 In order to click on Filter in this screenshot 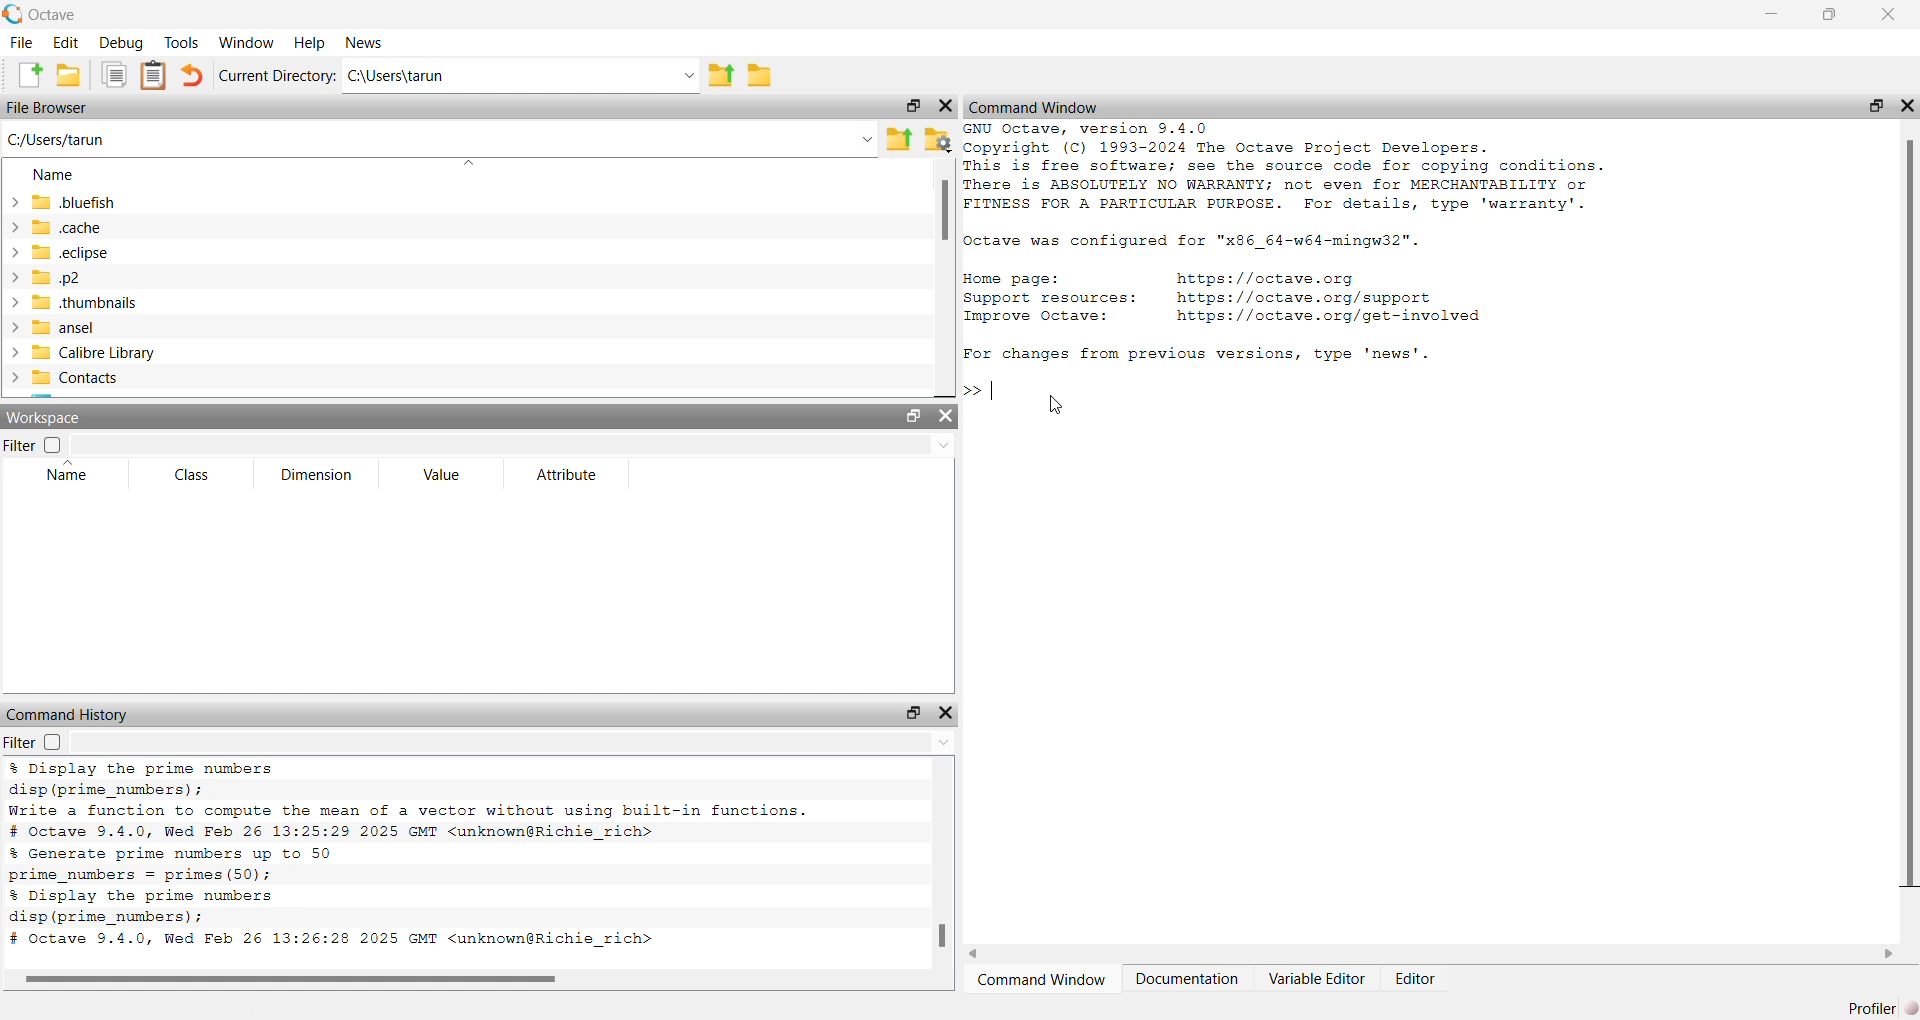, I will do `click(35, 444)`.